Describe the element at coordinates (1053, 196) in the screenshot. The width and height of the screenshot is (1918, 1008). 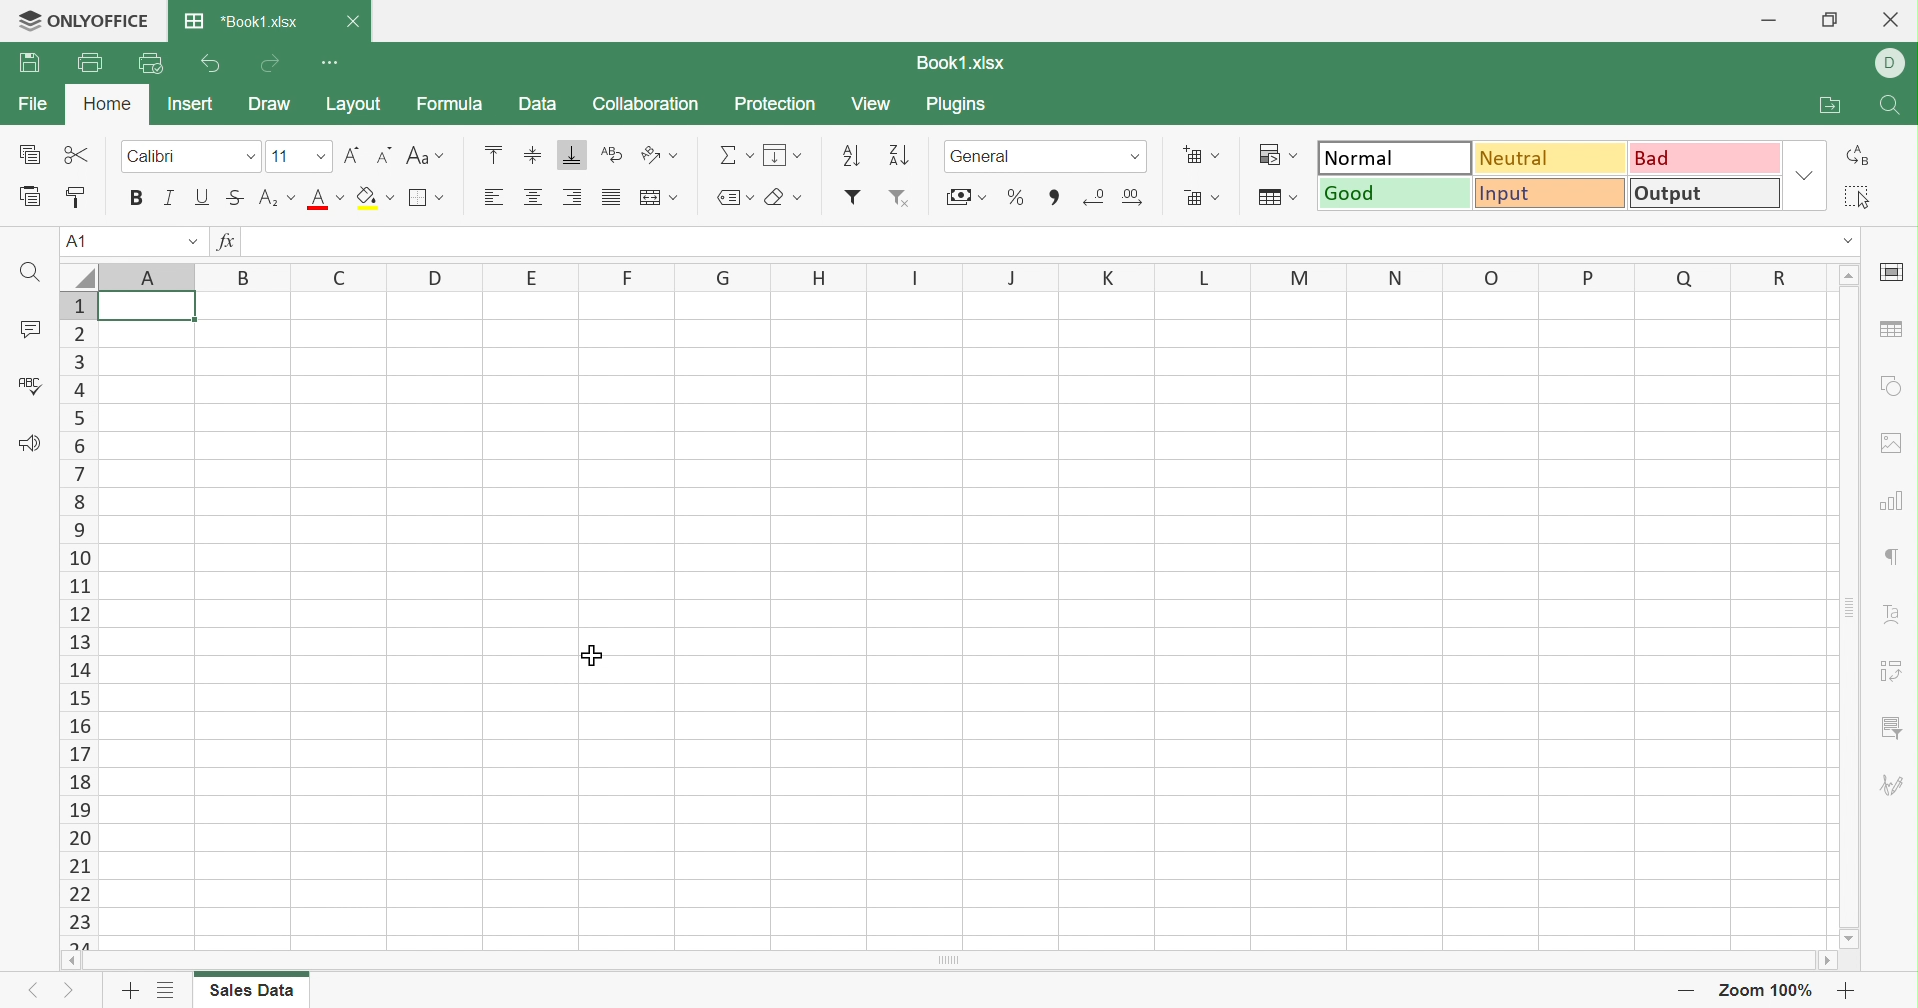
I see `Comma style` at that location.